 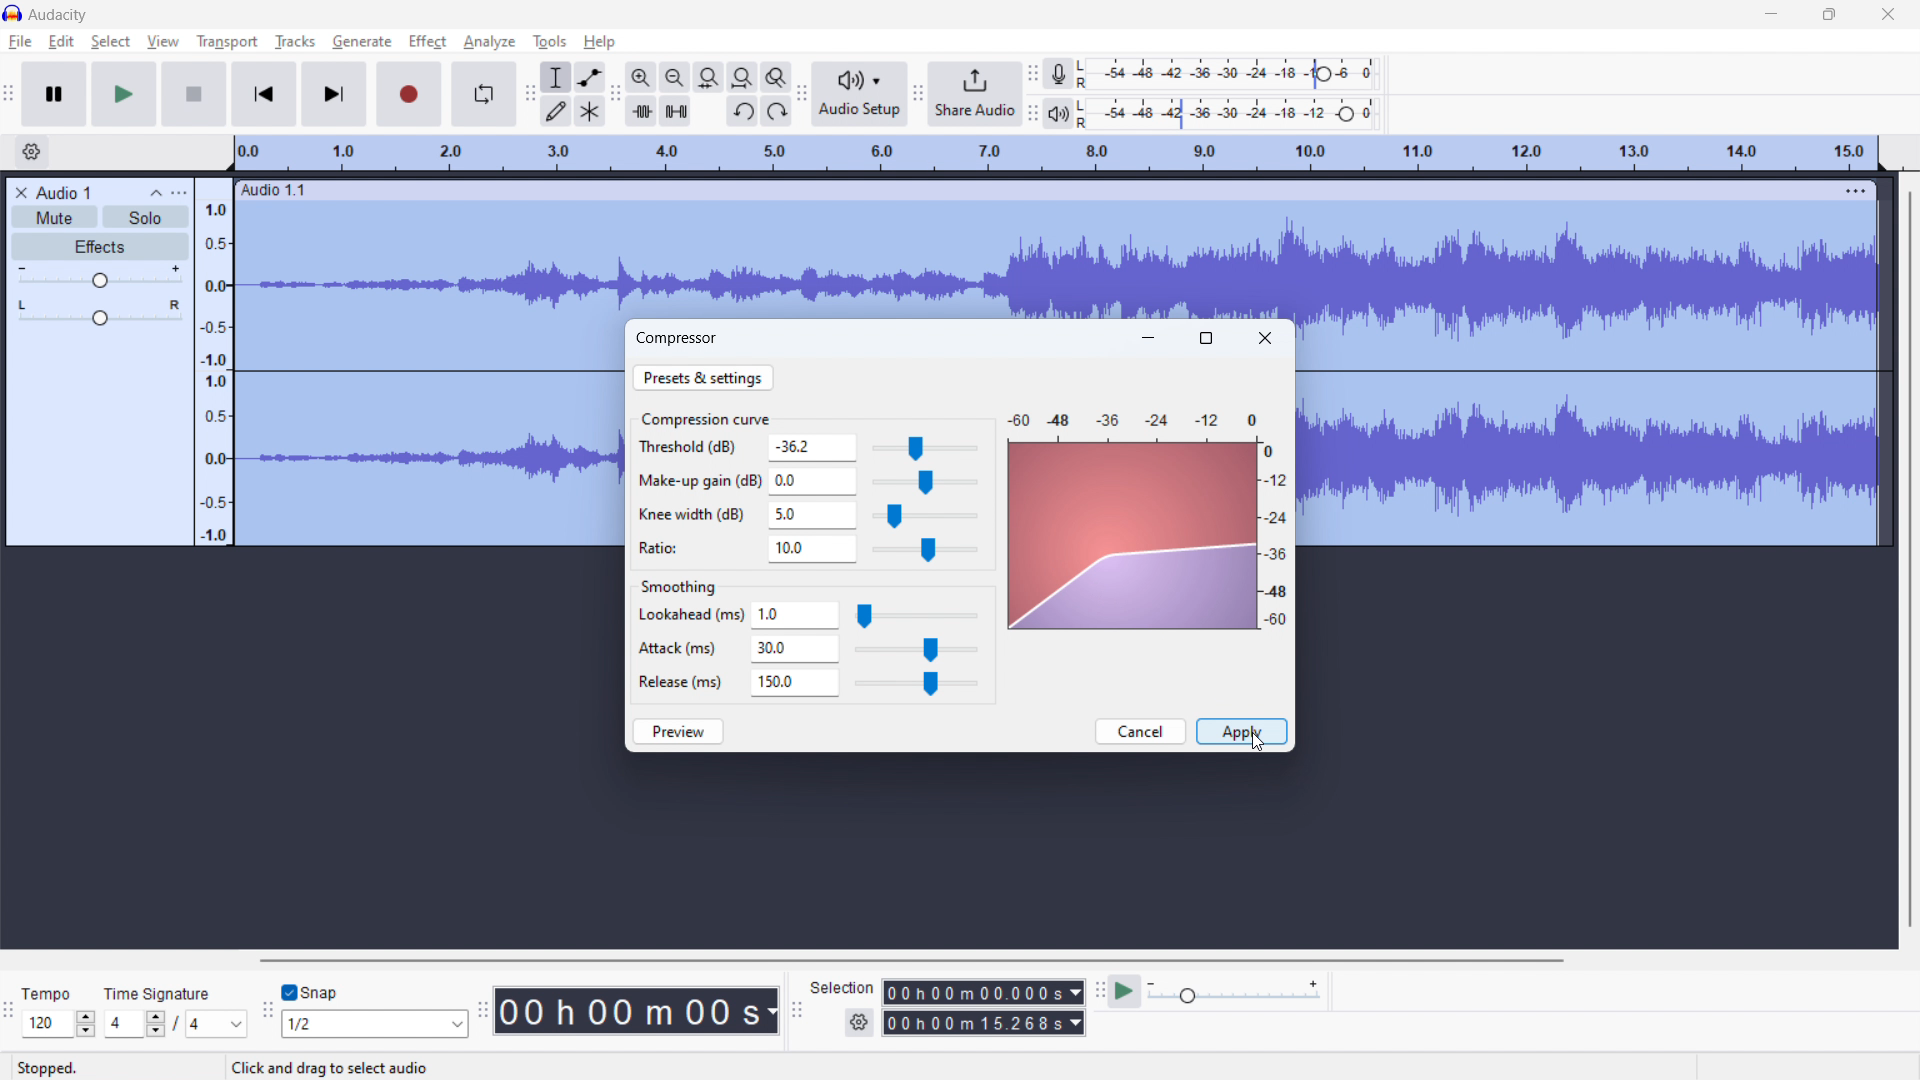 I want to click on toggle snap, so click(x=310, y=993).